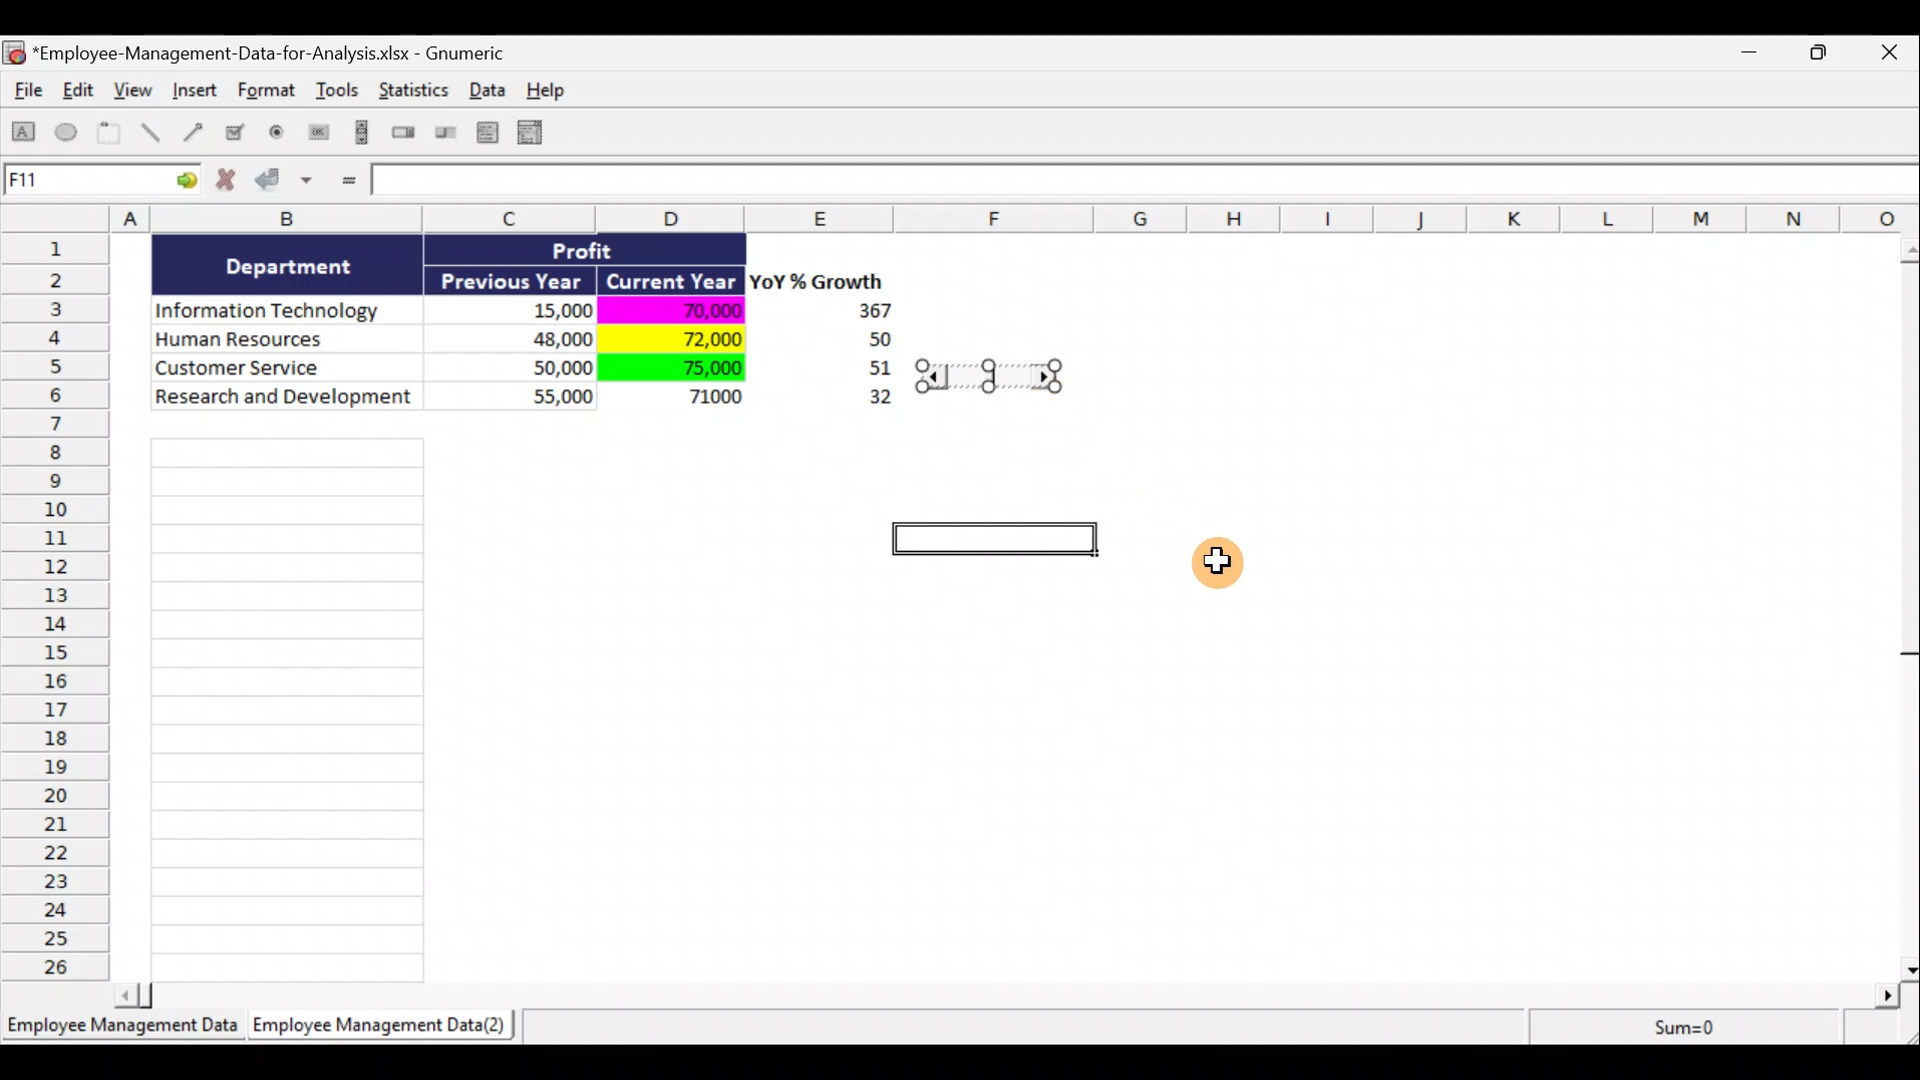  Describe the element at coordinates (346, 182) in the screenshot. I see `Enter formula` at that location.